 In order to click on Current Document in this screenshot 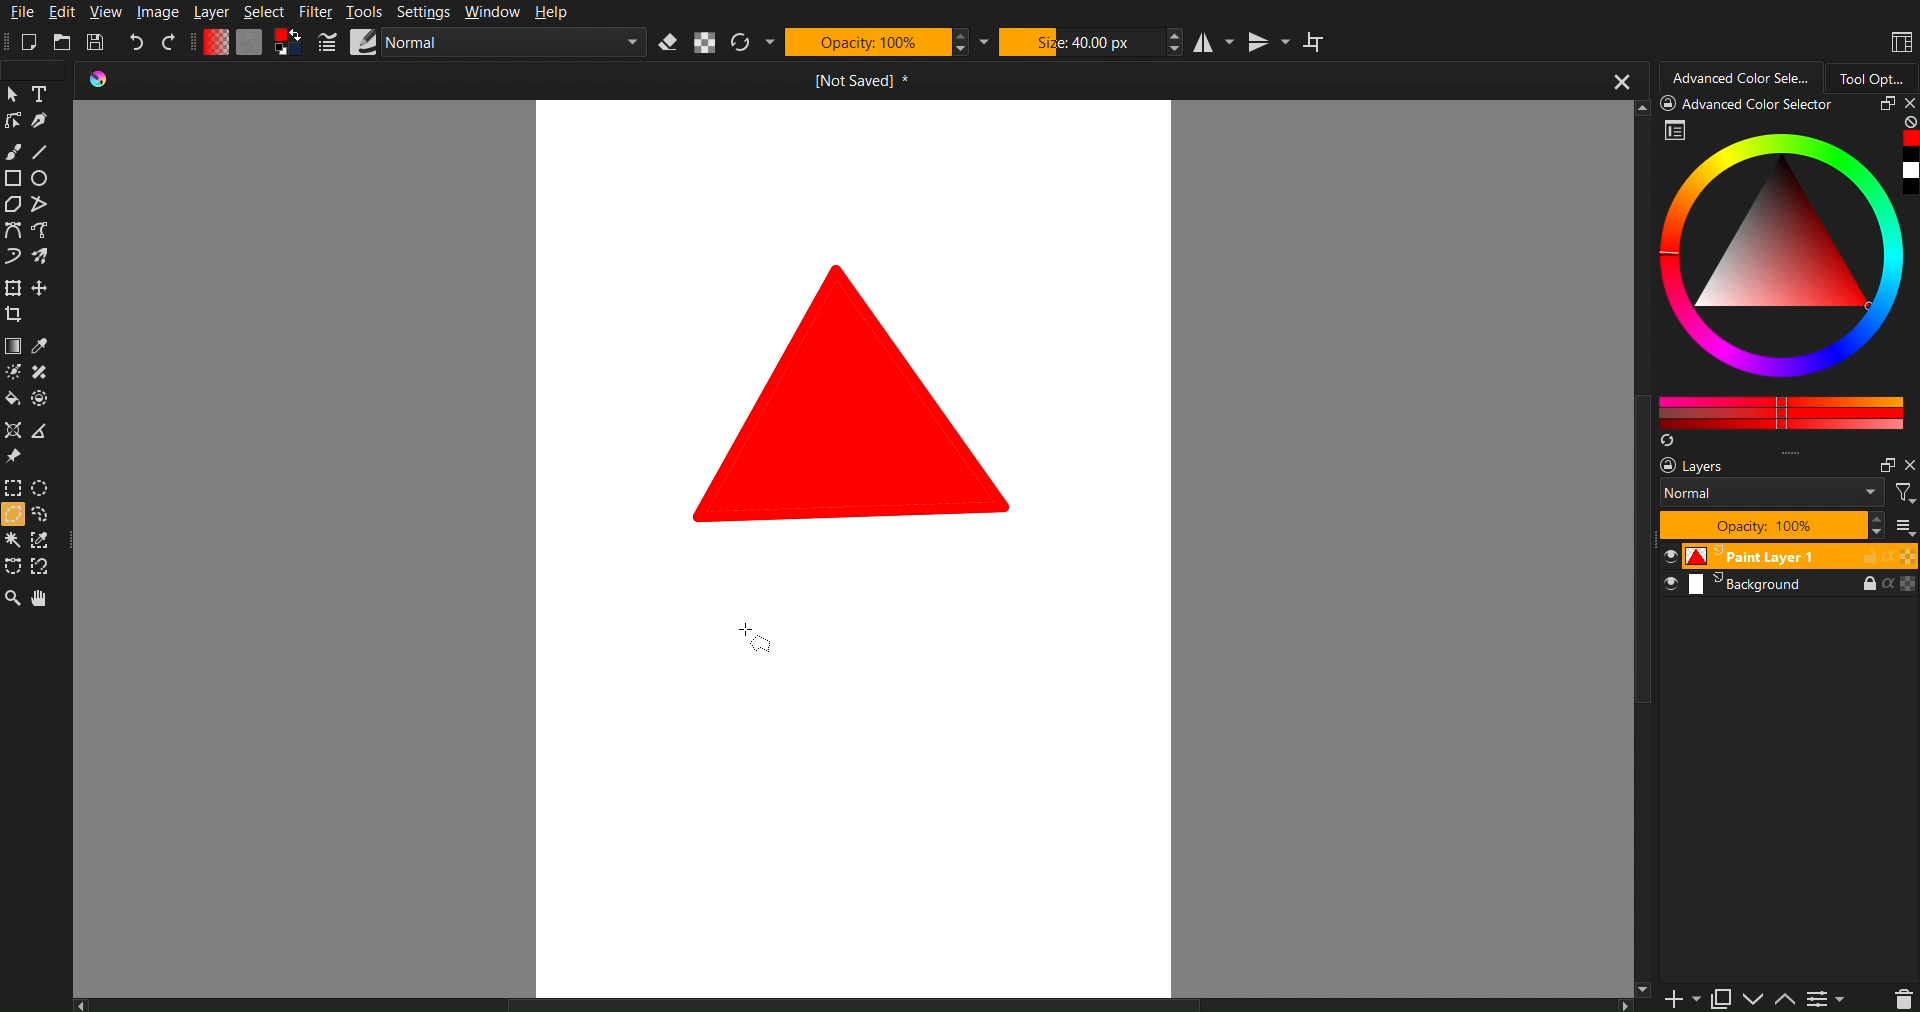, I will do `click(862, 80)`.